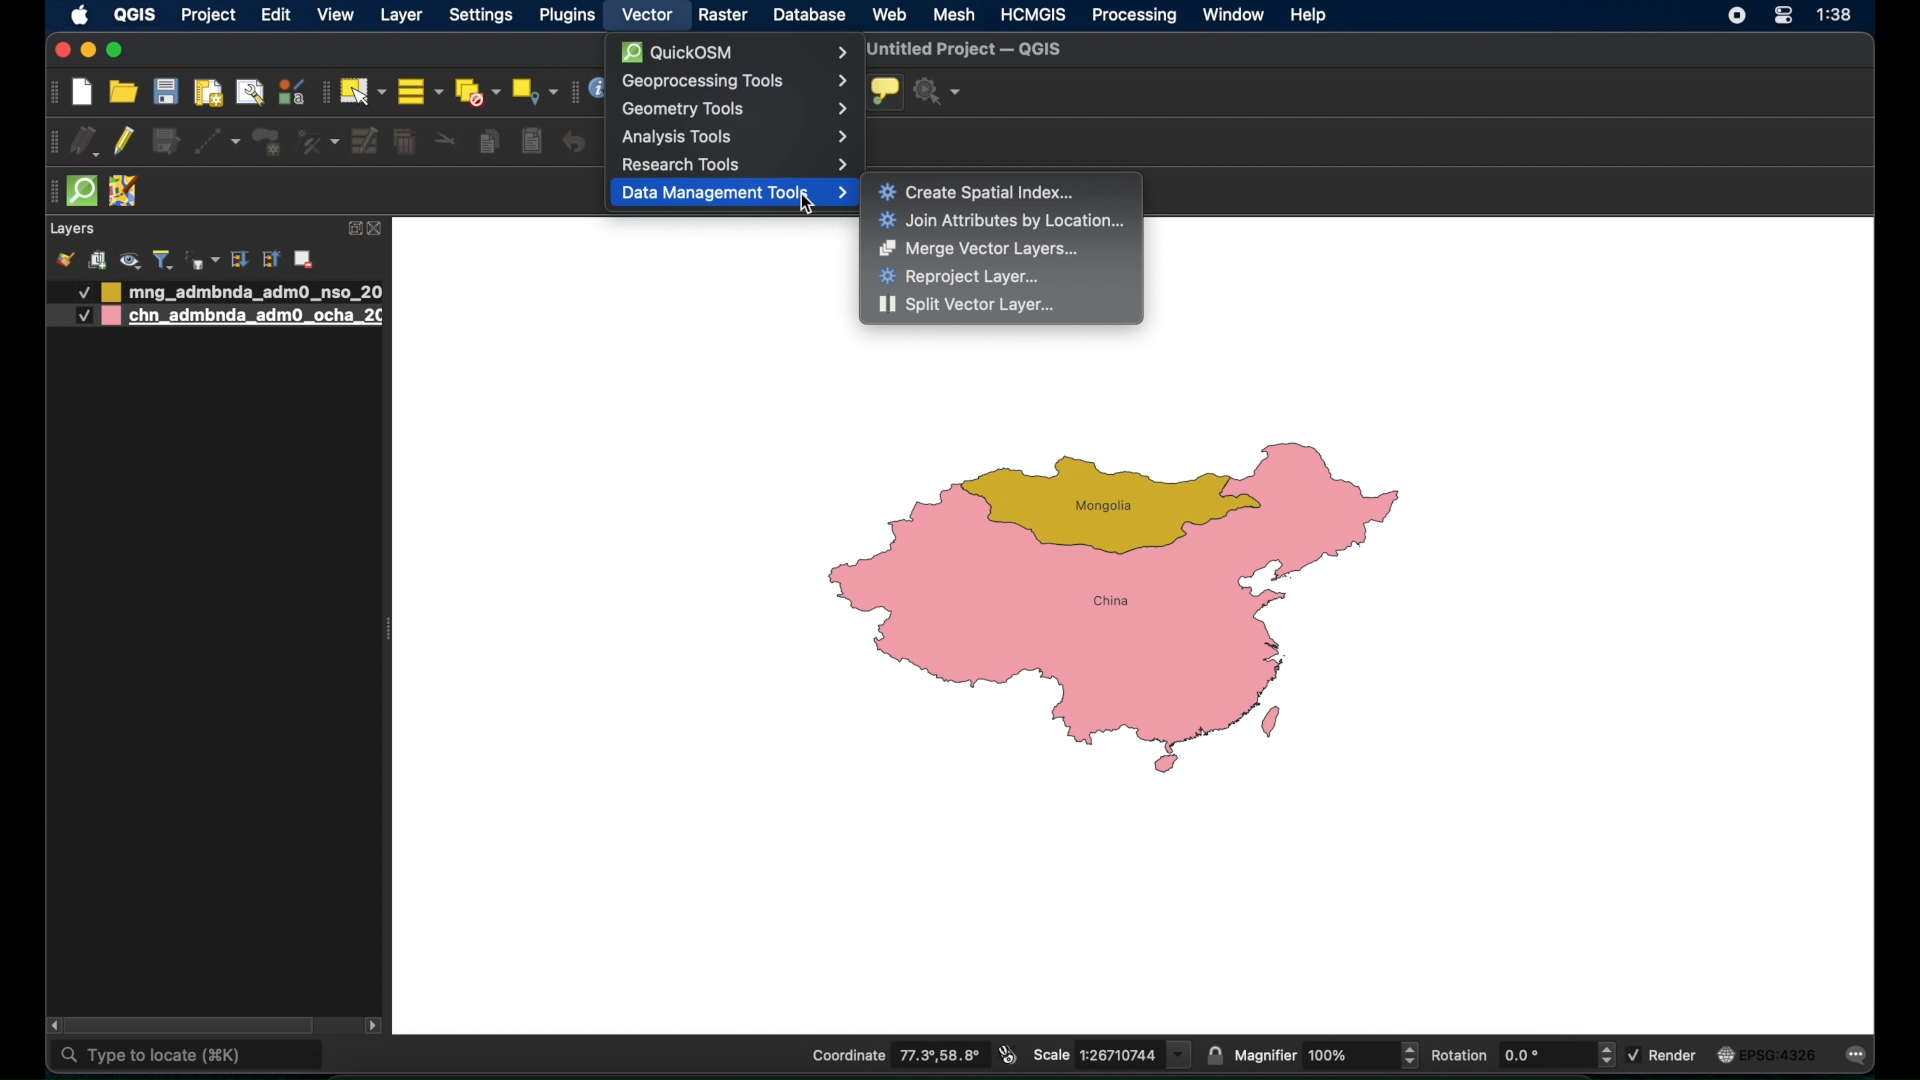 The width and height of the screenshot is (1920, 1080). Describe the element at coordinates (475, 92) in the screenshot. I see `deselect all features` at that location.